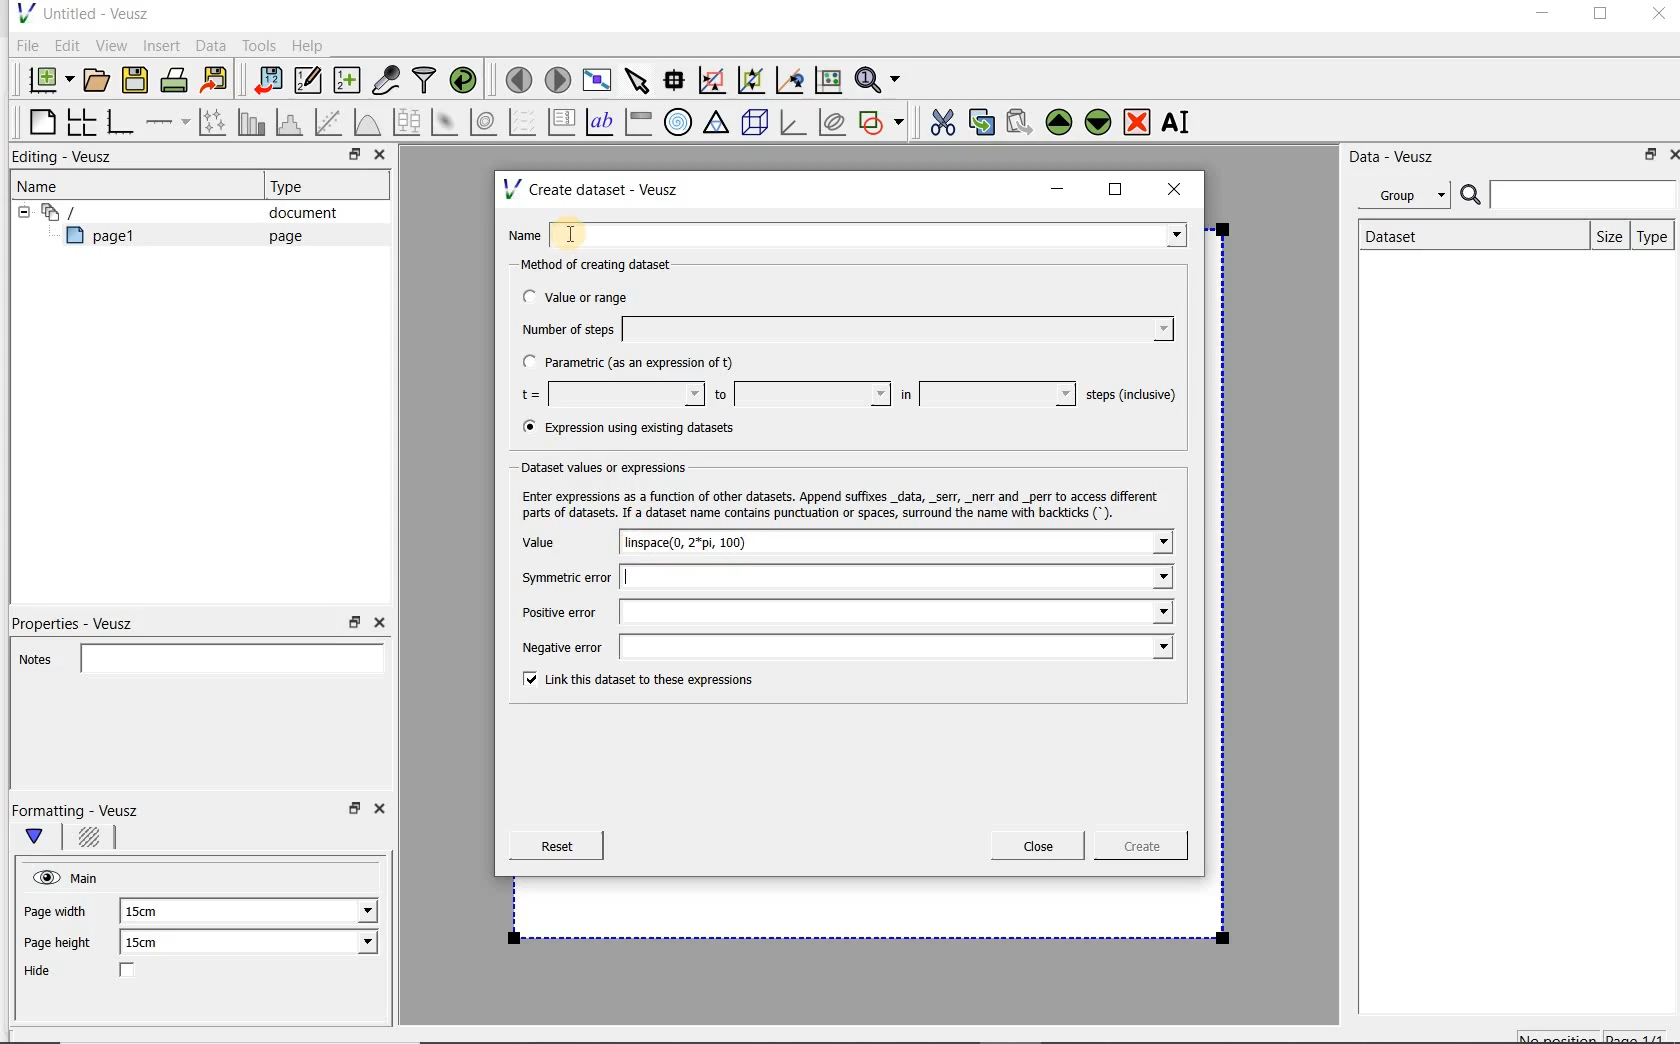 Image resolution: width=1680 pixels, height=1044 pixels. What do you see at coordinates (833, 122) in the screenshot?
I see `plot covariance ellipses` at bounding box center [833, 122].